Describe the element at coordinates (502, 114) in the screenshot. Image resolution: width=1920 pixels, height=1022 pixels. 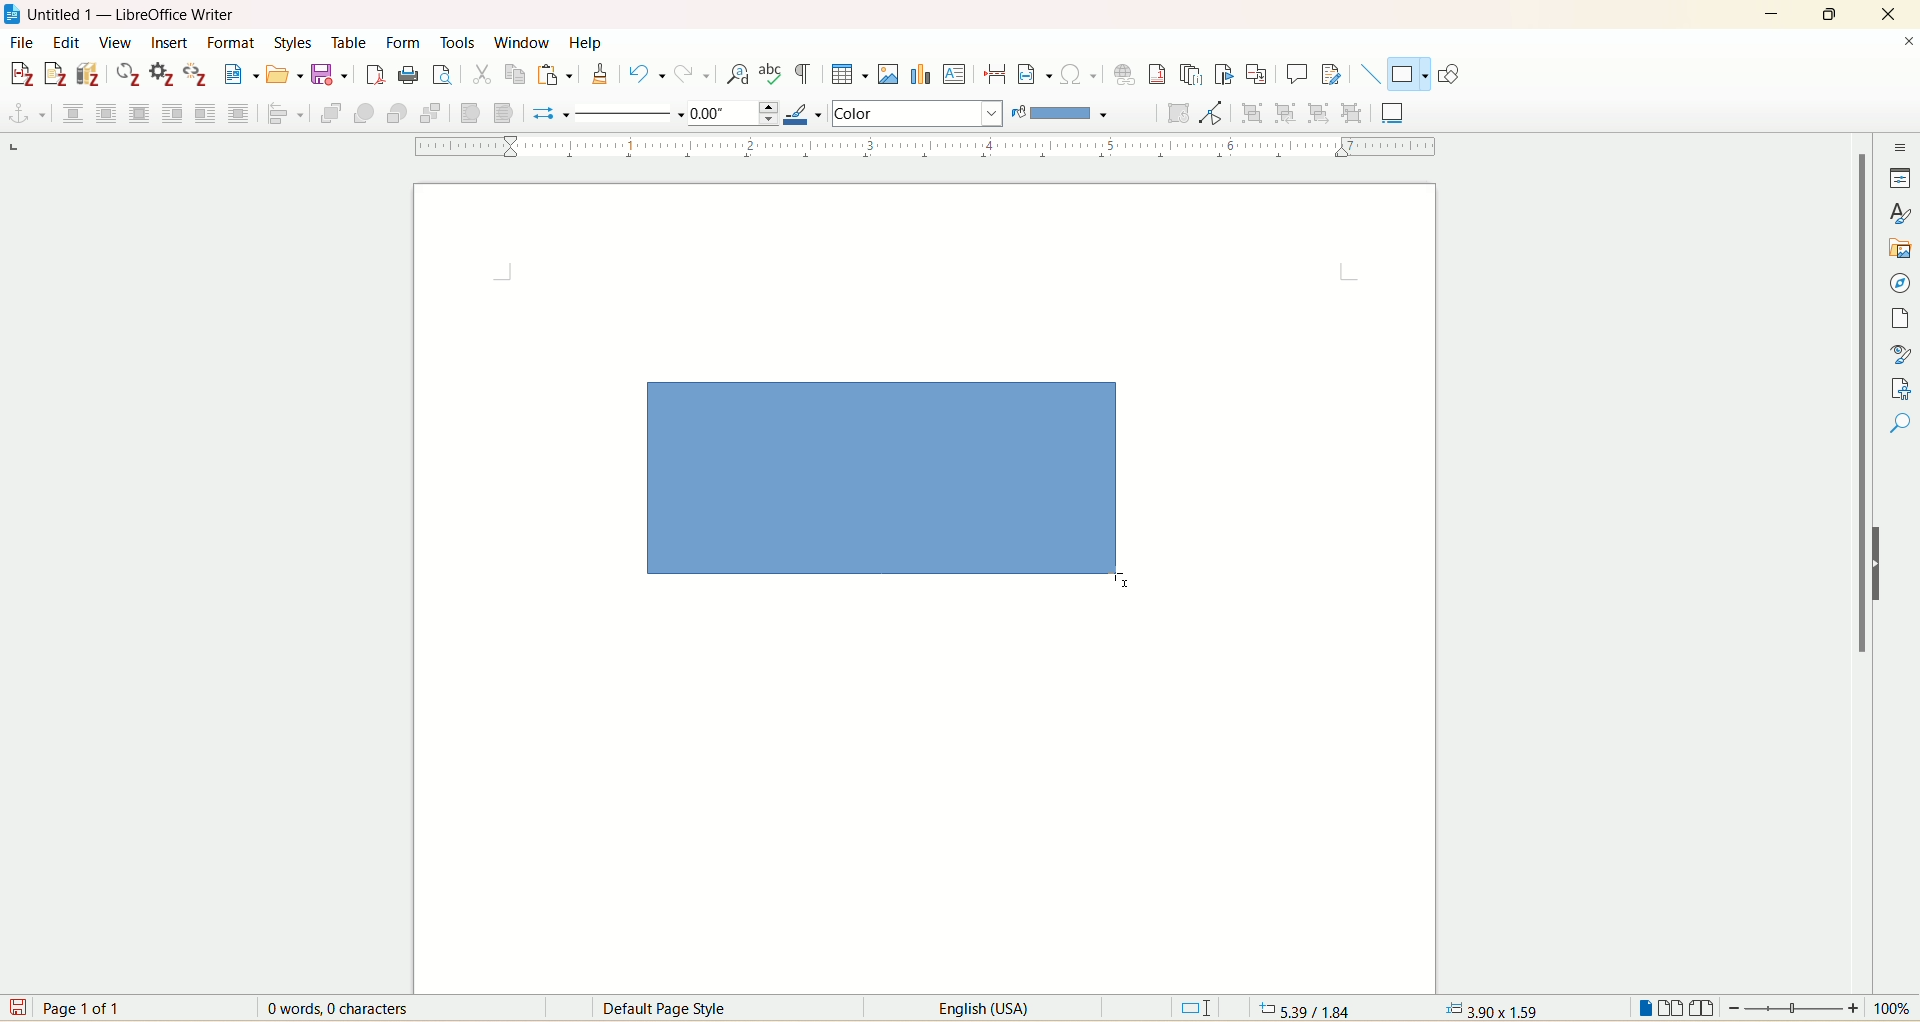
I see `to background` at that location.